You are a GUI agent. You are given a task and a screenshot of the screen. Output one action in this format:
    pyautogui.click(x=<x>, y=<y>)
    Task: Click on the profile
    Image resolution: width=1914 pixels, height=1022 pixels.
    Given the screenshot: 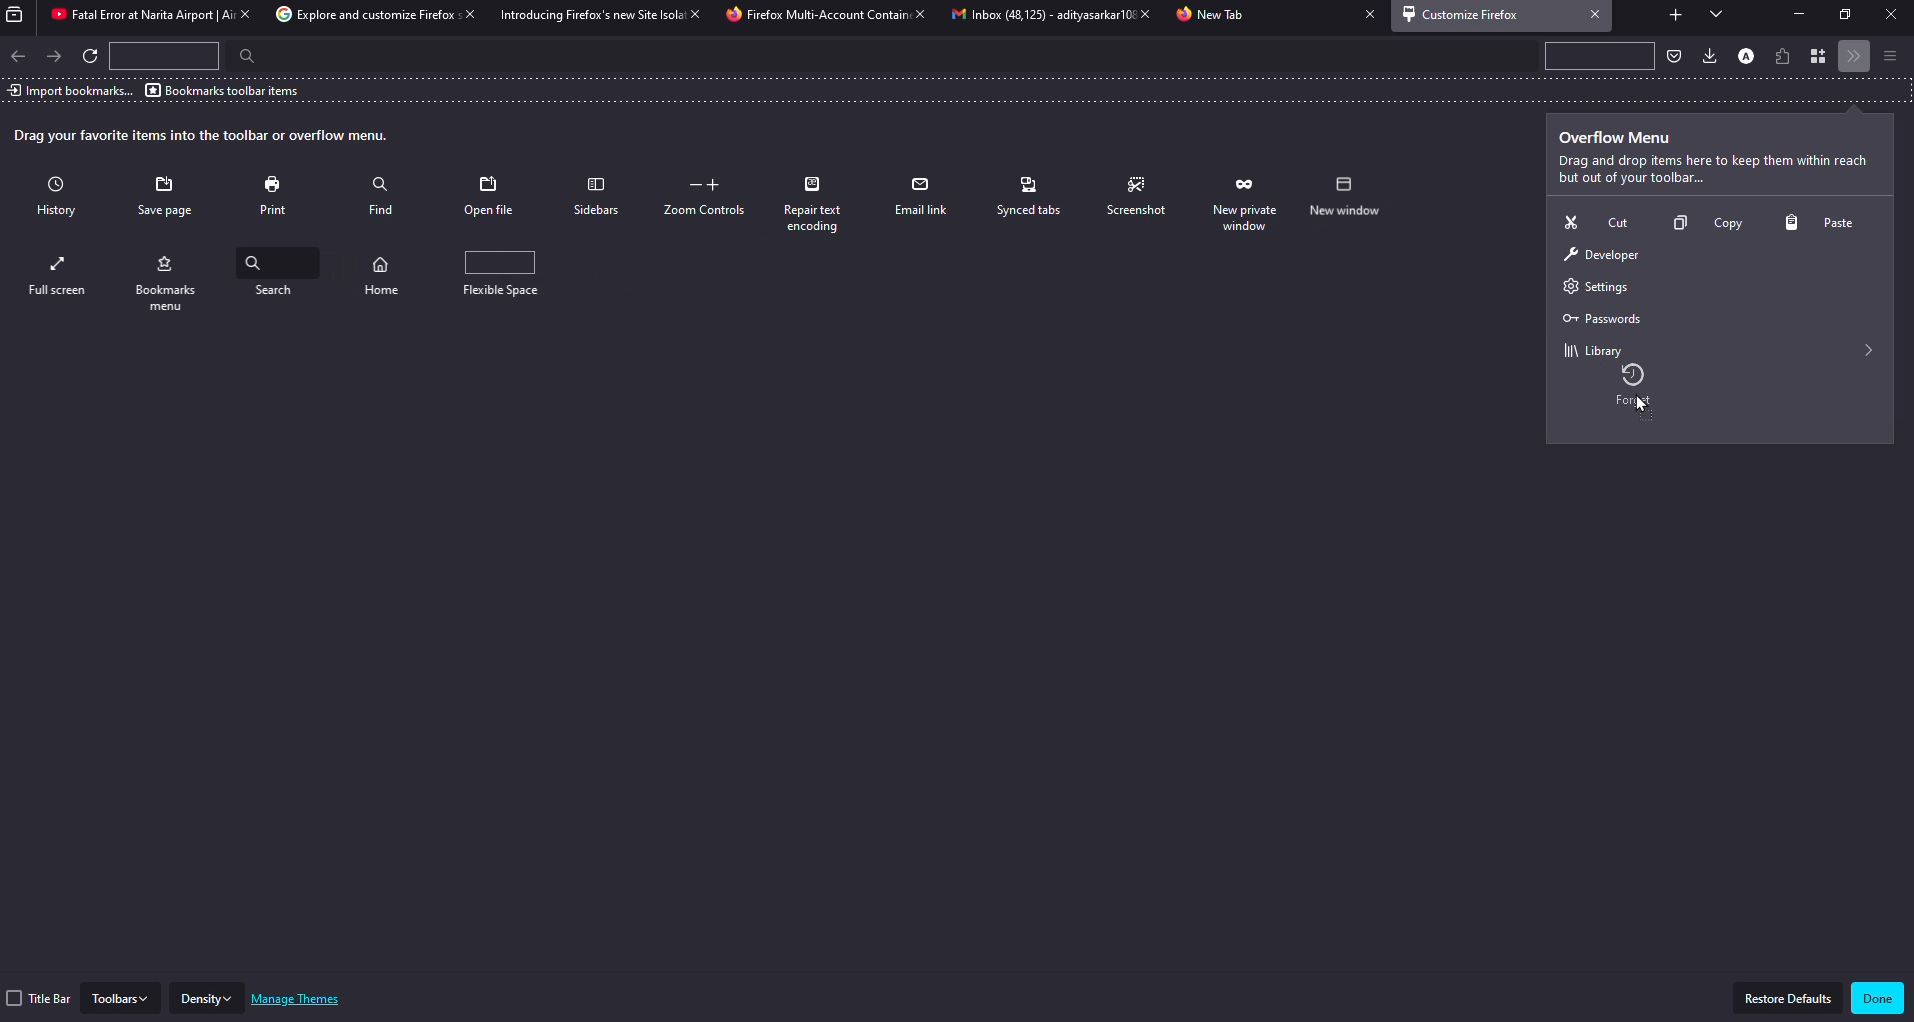 What is the action you would take?
    pyautogui.click(x=1745, y=54)
    